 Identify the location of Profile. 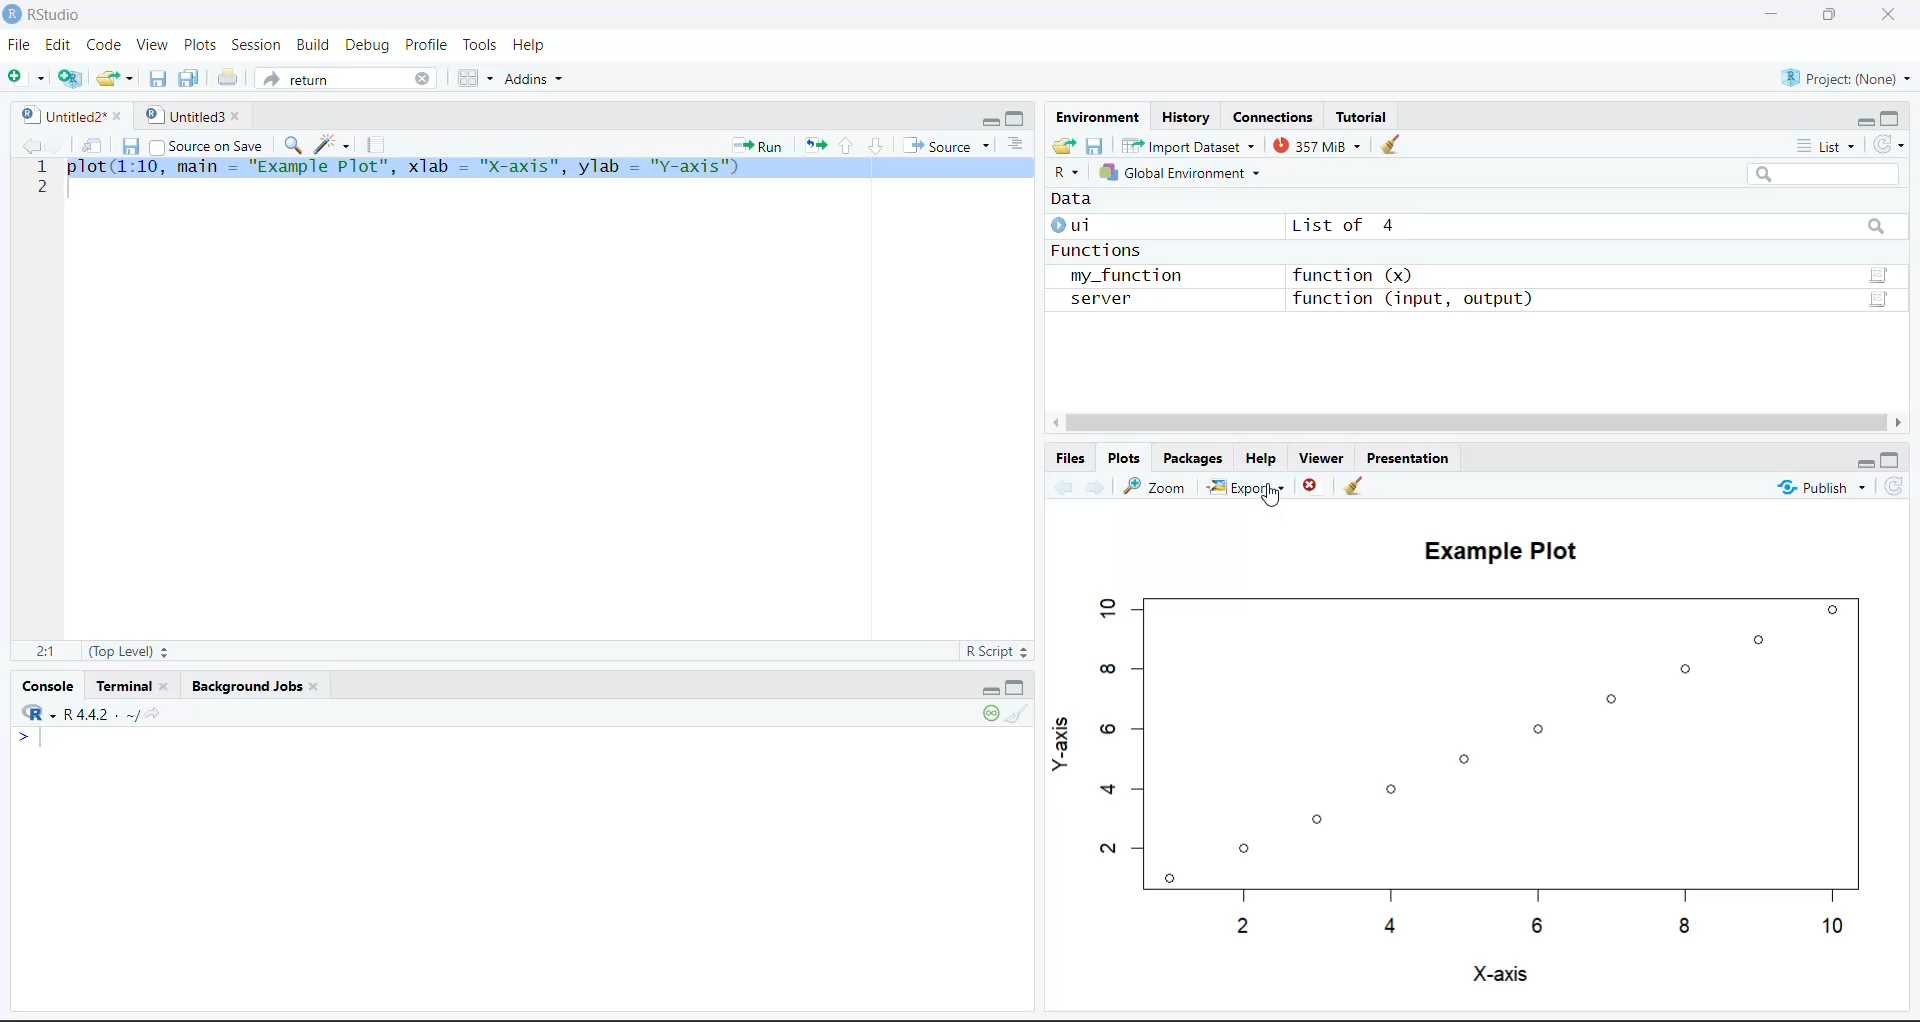
(429, 43).